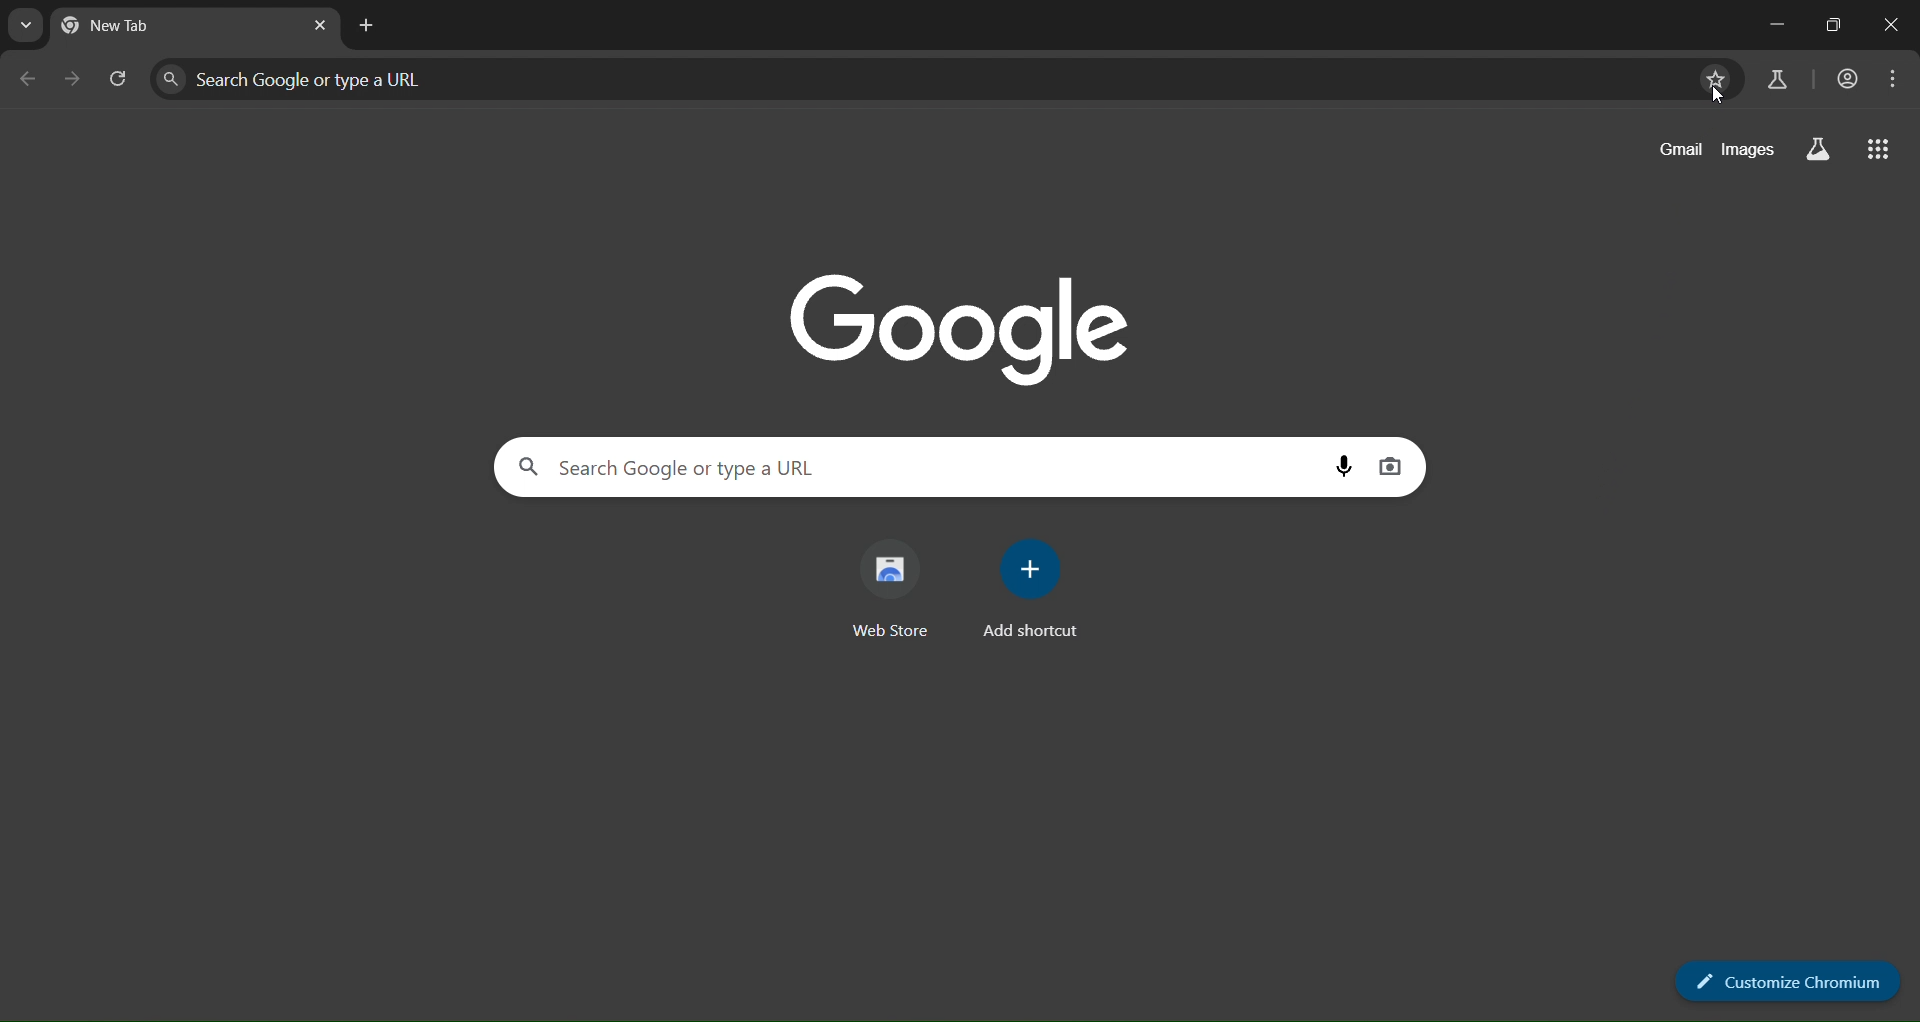  I want to click on close, so click(1890, 22).